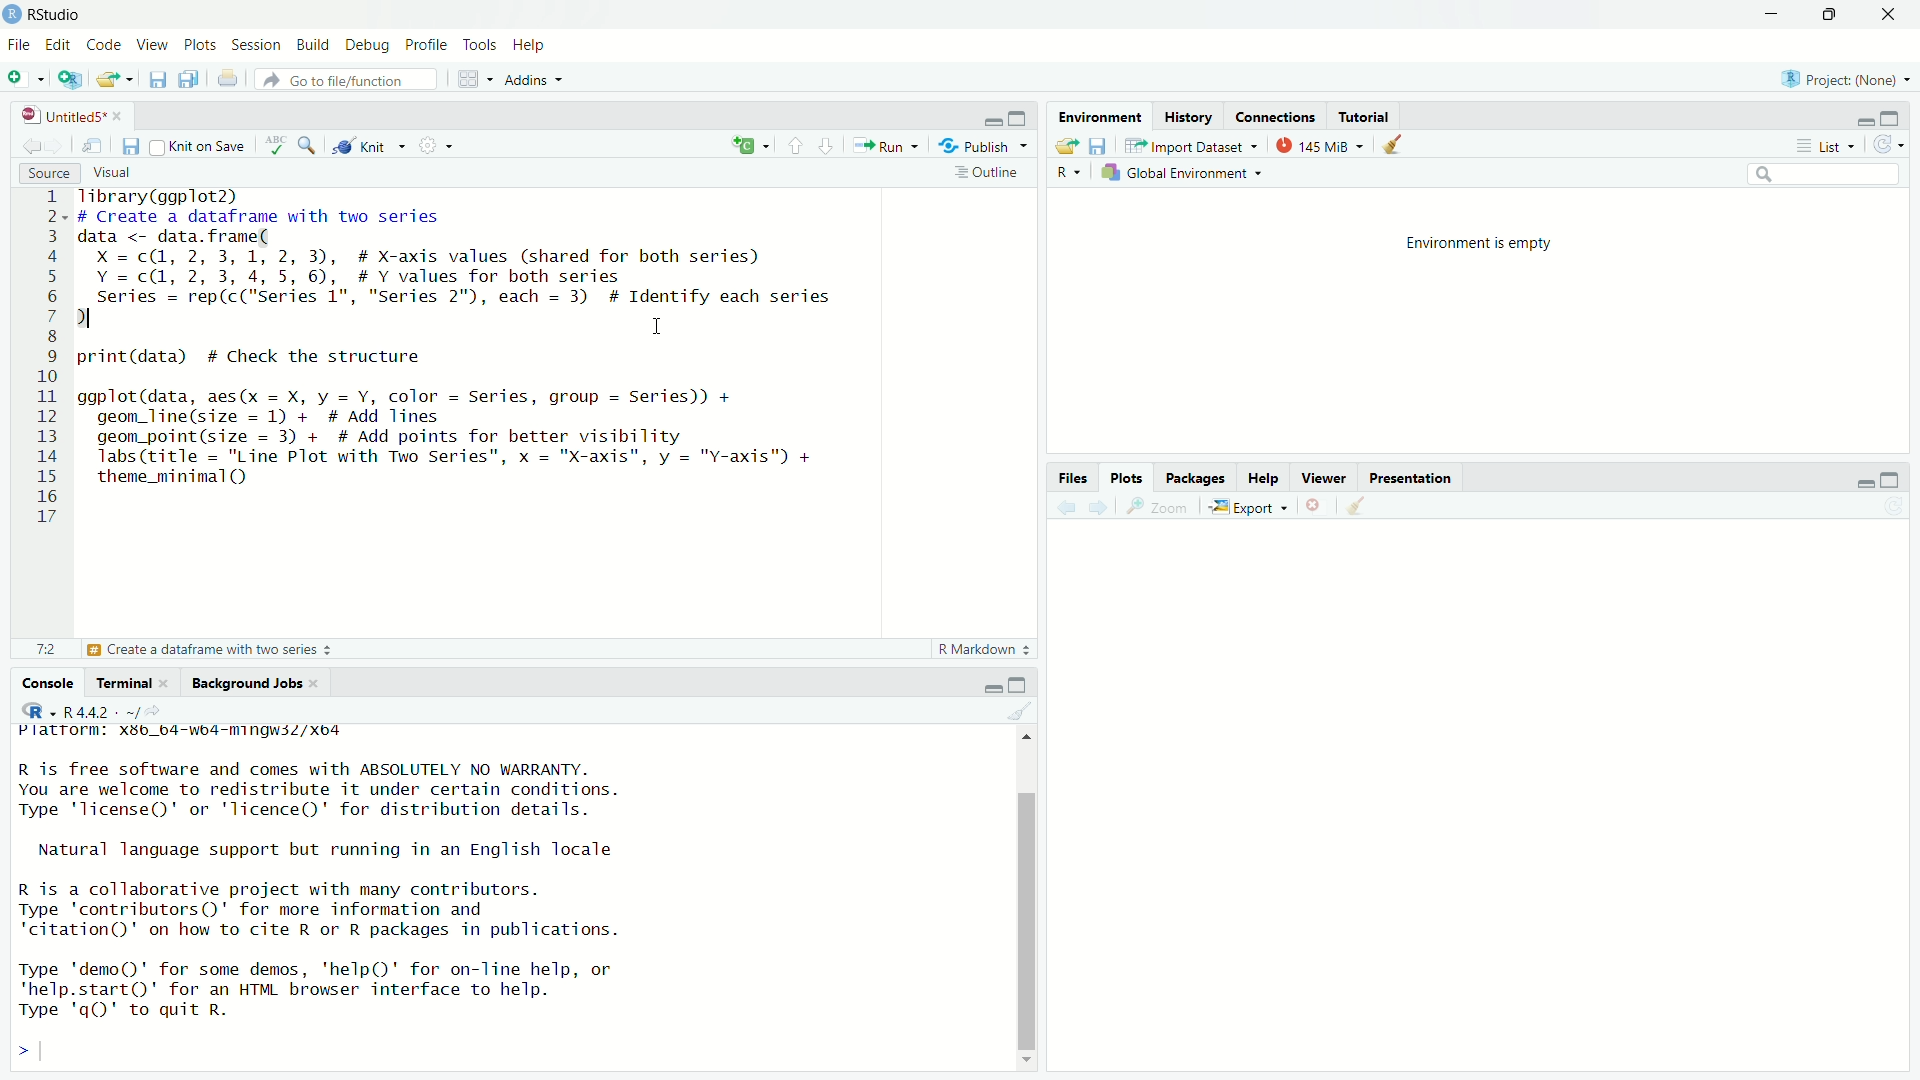  Describe the element at coordinates (1318, 145) in the screenshot. I see ` 145 MB used by R studio` at that location.